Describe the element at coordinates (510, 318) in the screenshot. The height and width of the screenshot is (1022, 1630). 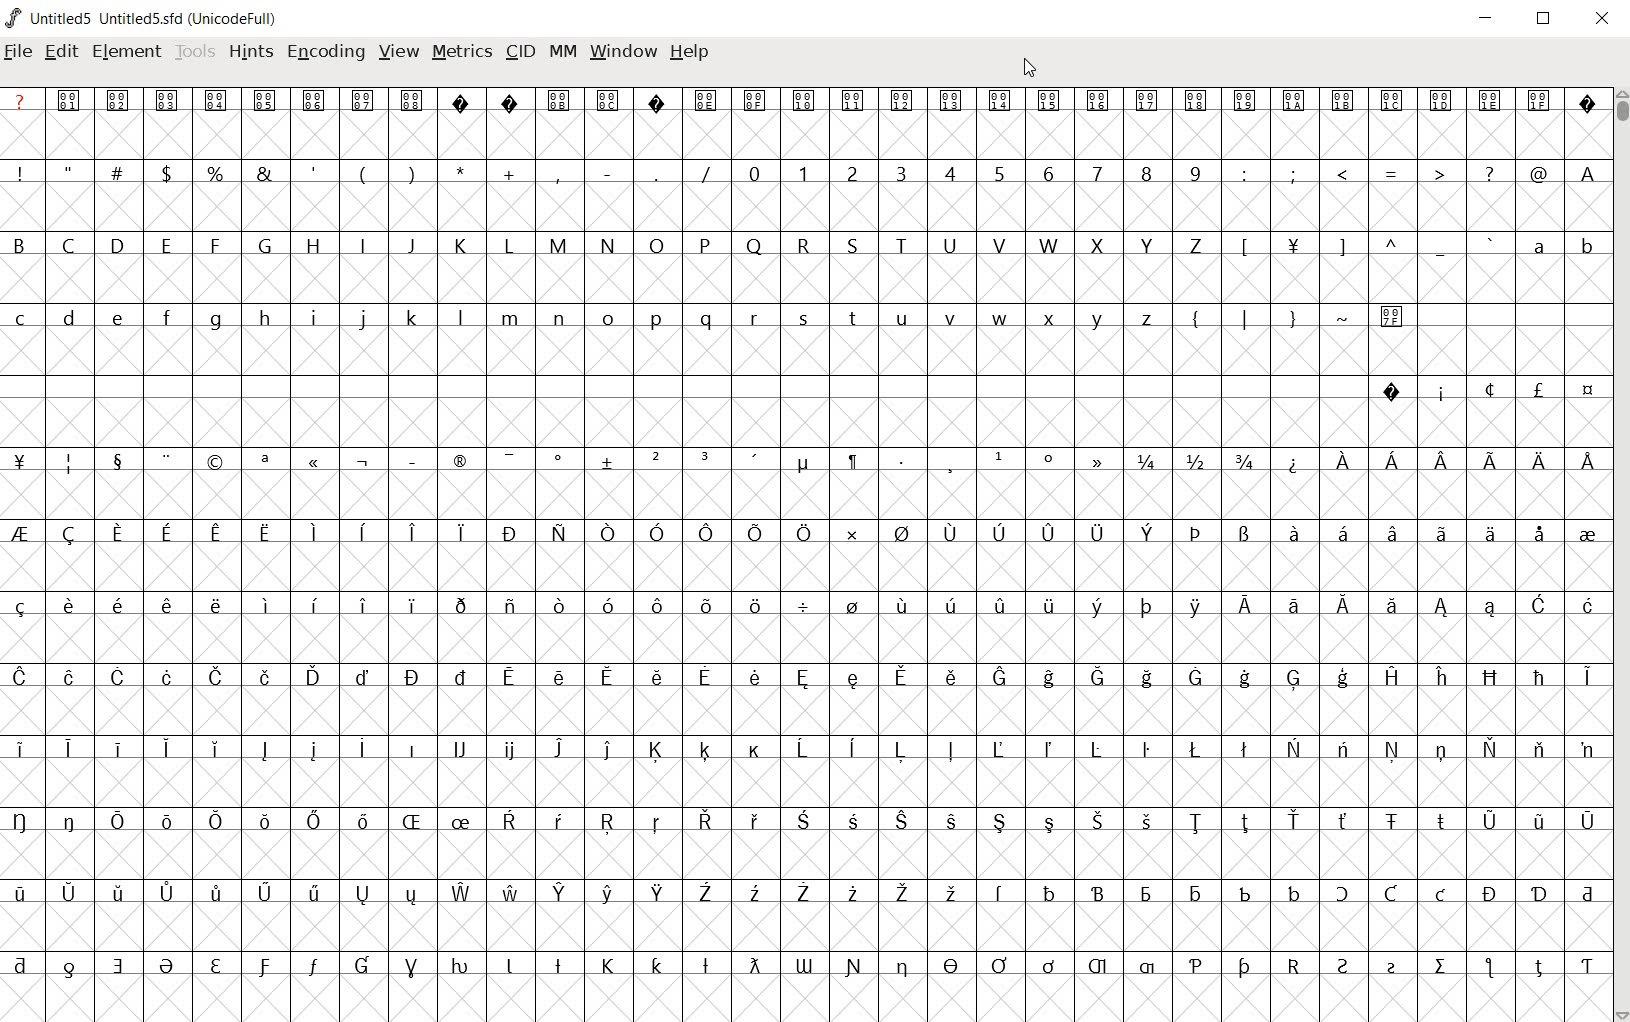
I see `m` at that location.